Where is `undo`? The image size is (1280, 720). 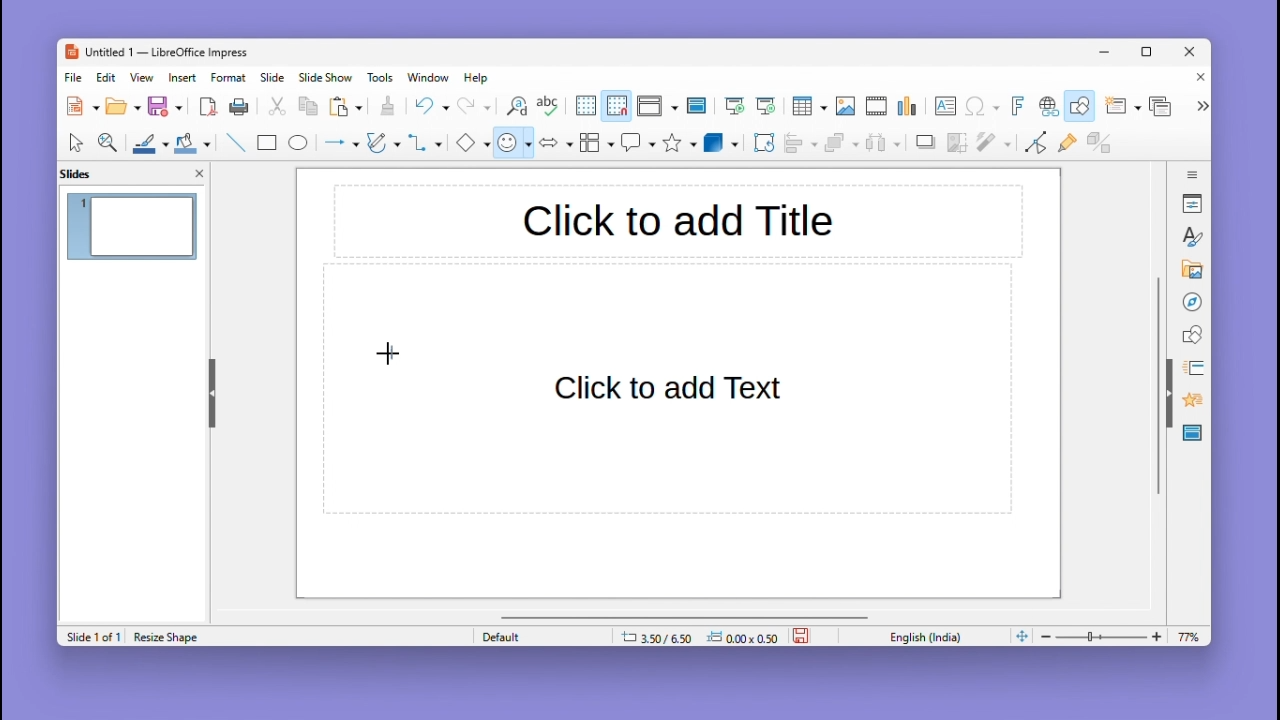
undo is located at coordinates (431, 106).